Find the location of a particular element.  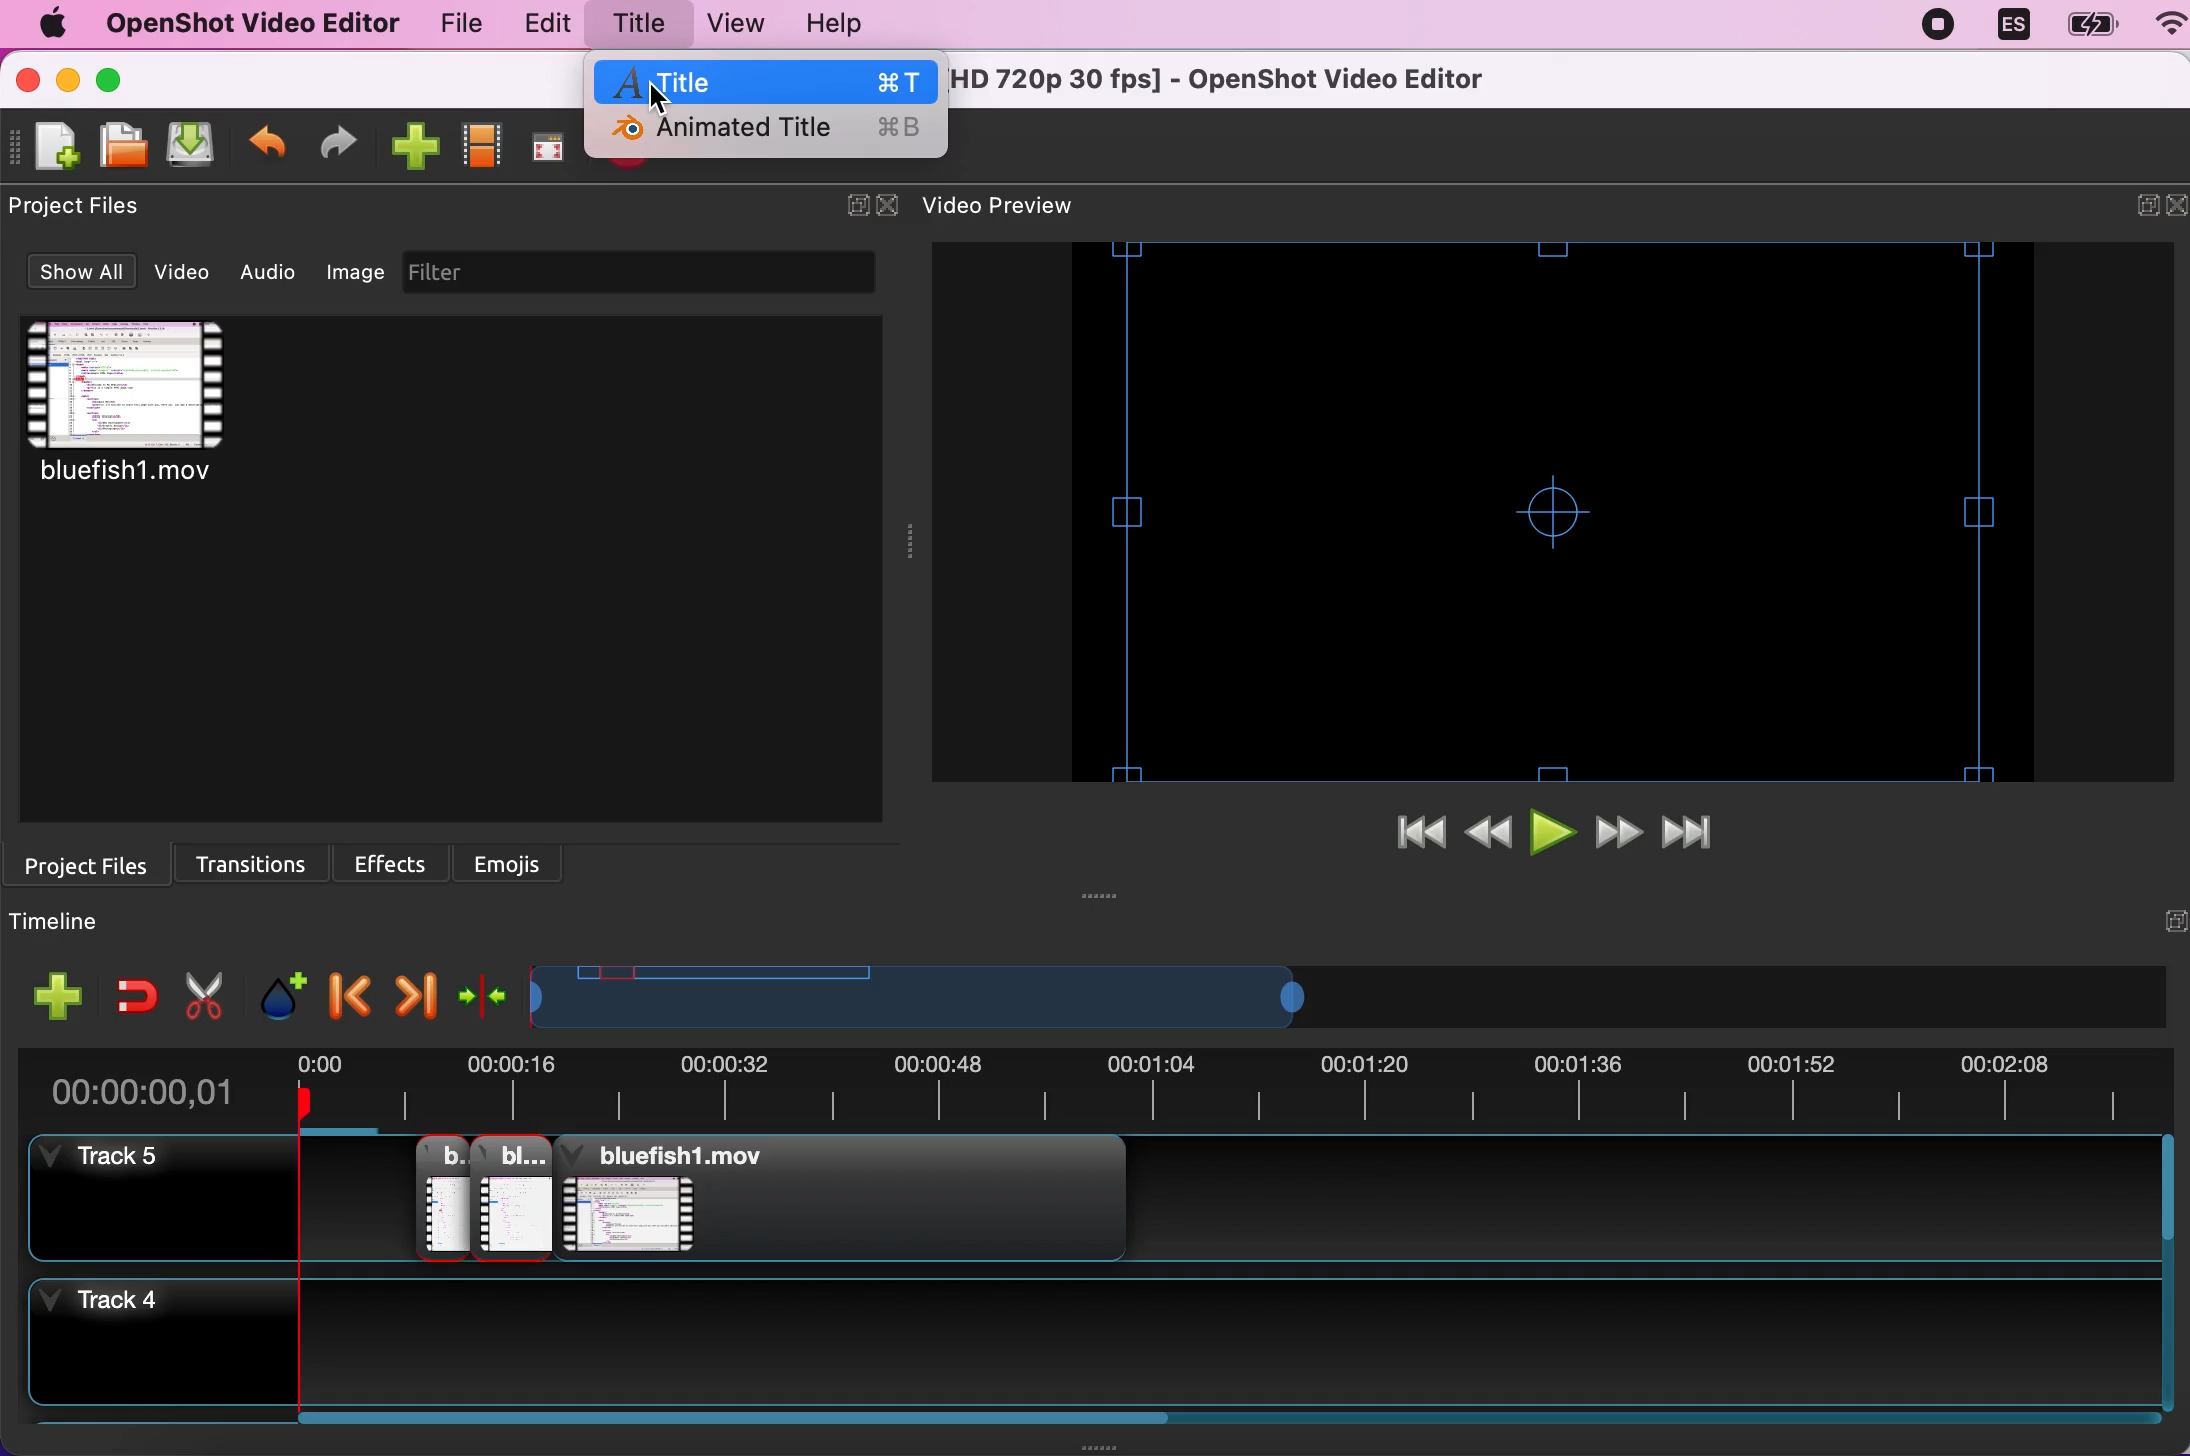

track 4 is located at coordinates (148, 1346).